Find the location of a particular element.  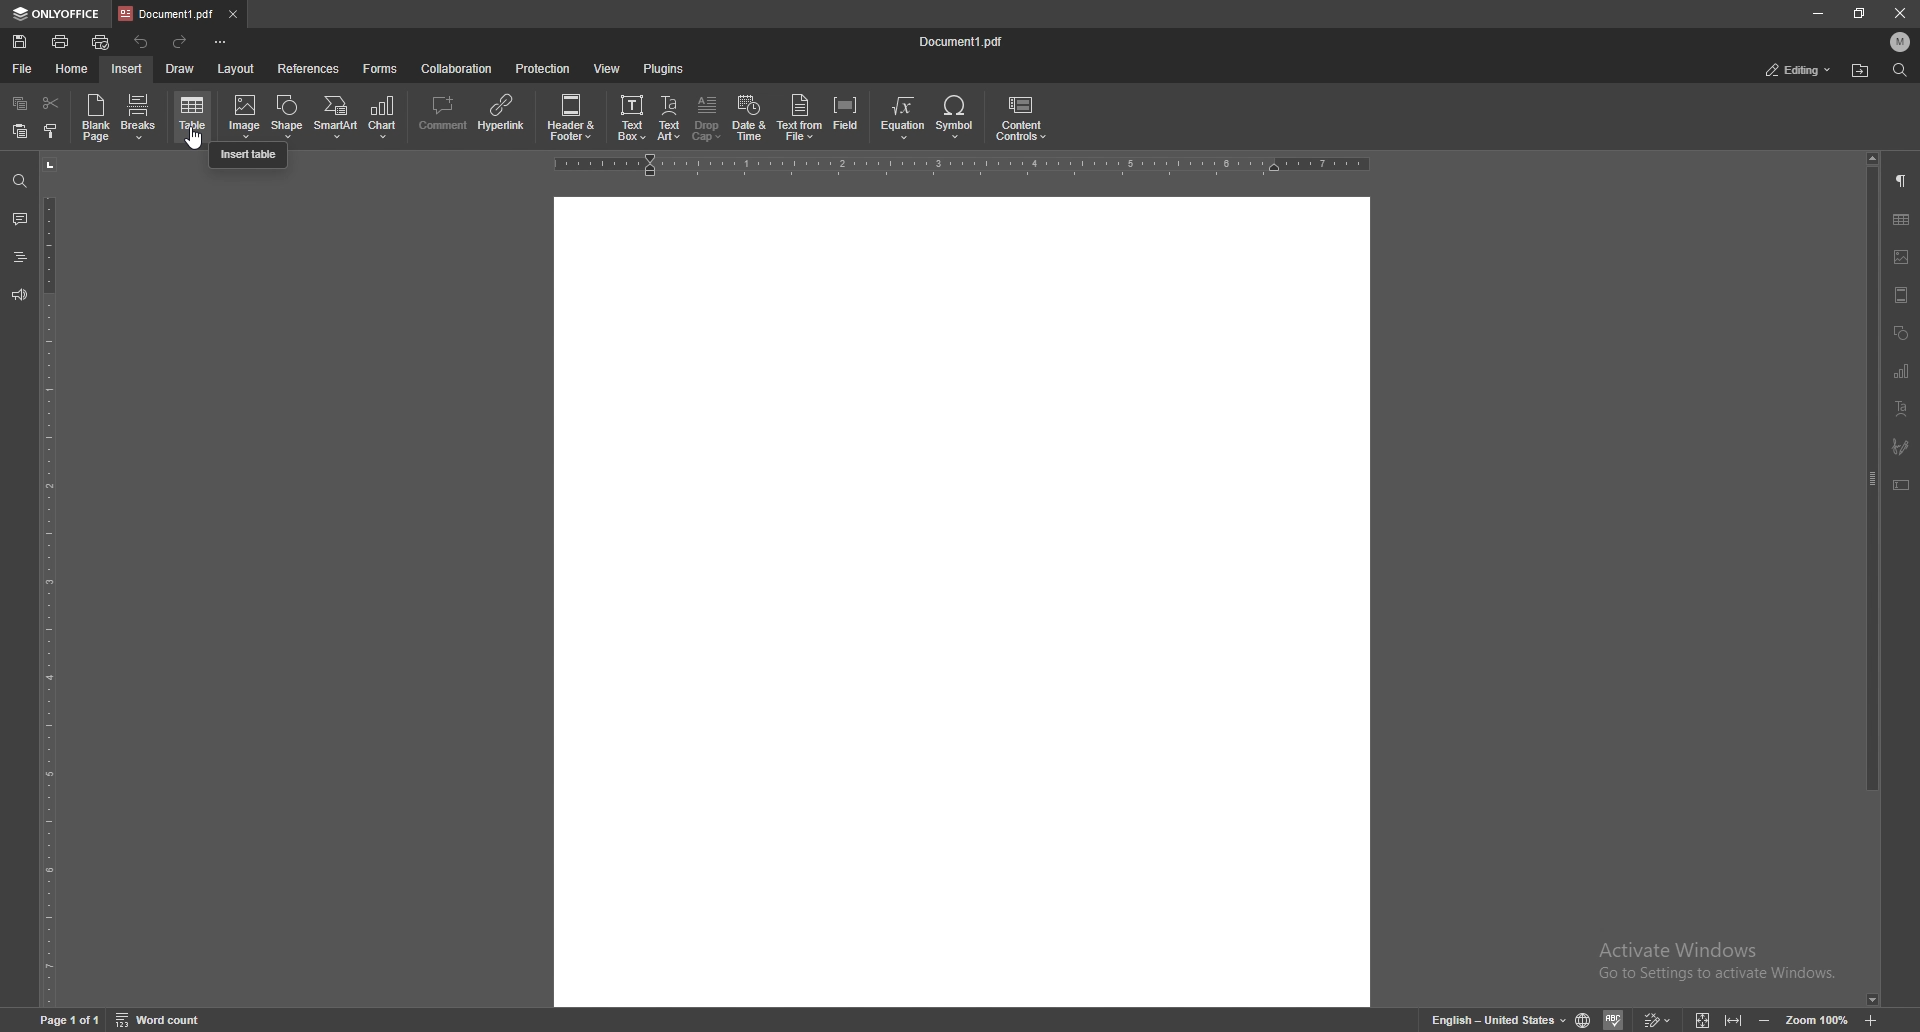

copy is located at coordinates (20, 103).